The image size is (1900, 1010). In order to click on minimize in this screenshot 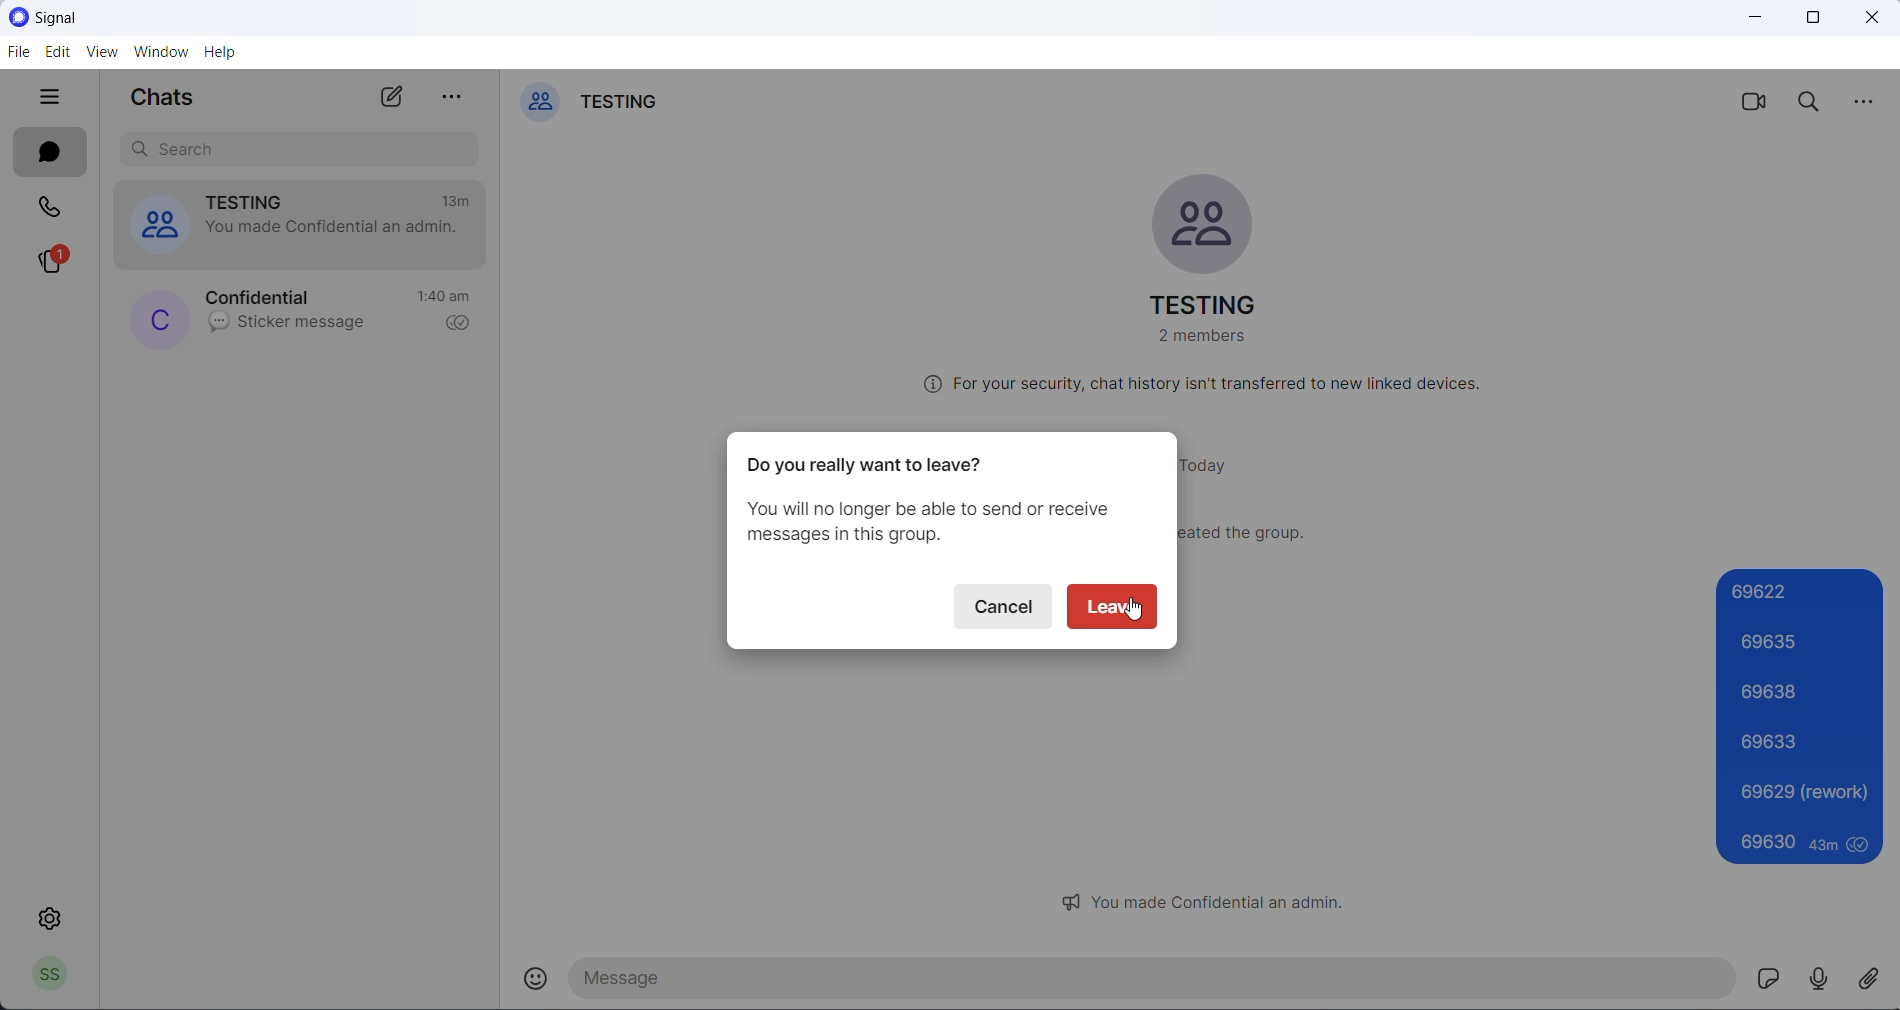, I will do `click(1753, 20)`.